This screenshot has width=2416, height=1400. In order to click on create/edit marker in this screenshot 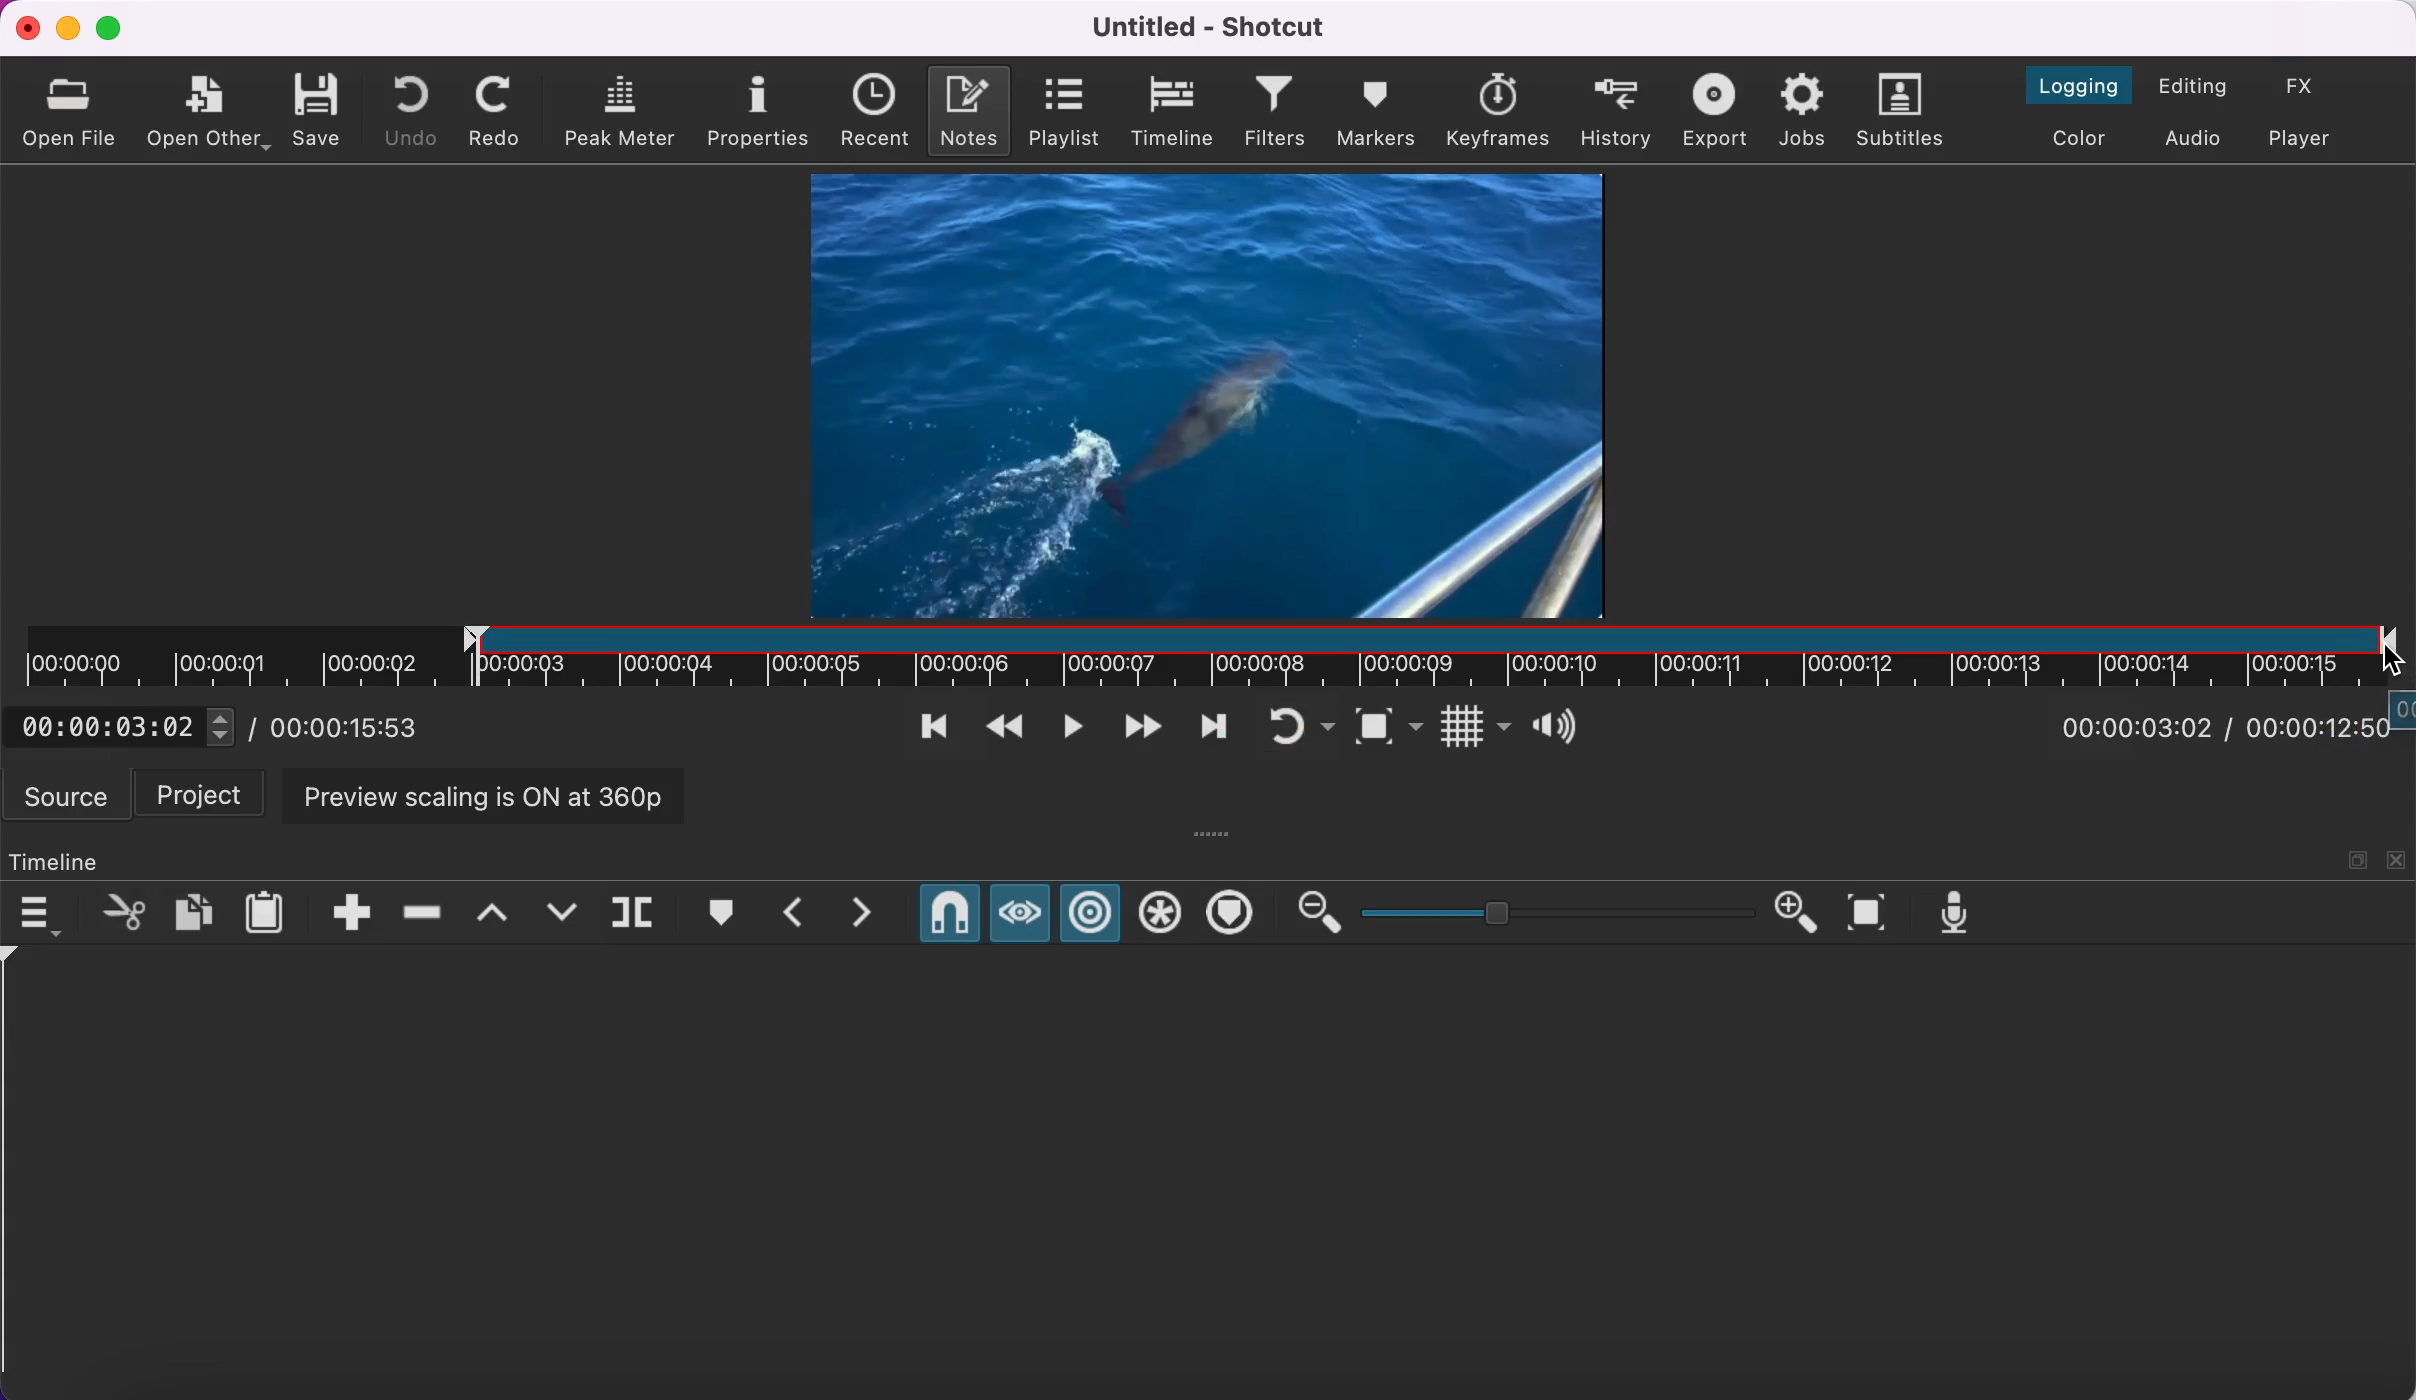, I will do `click(719, 908)`.